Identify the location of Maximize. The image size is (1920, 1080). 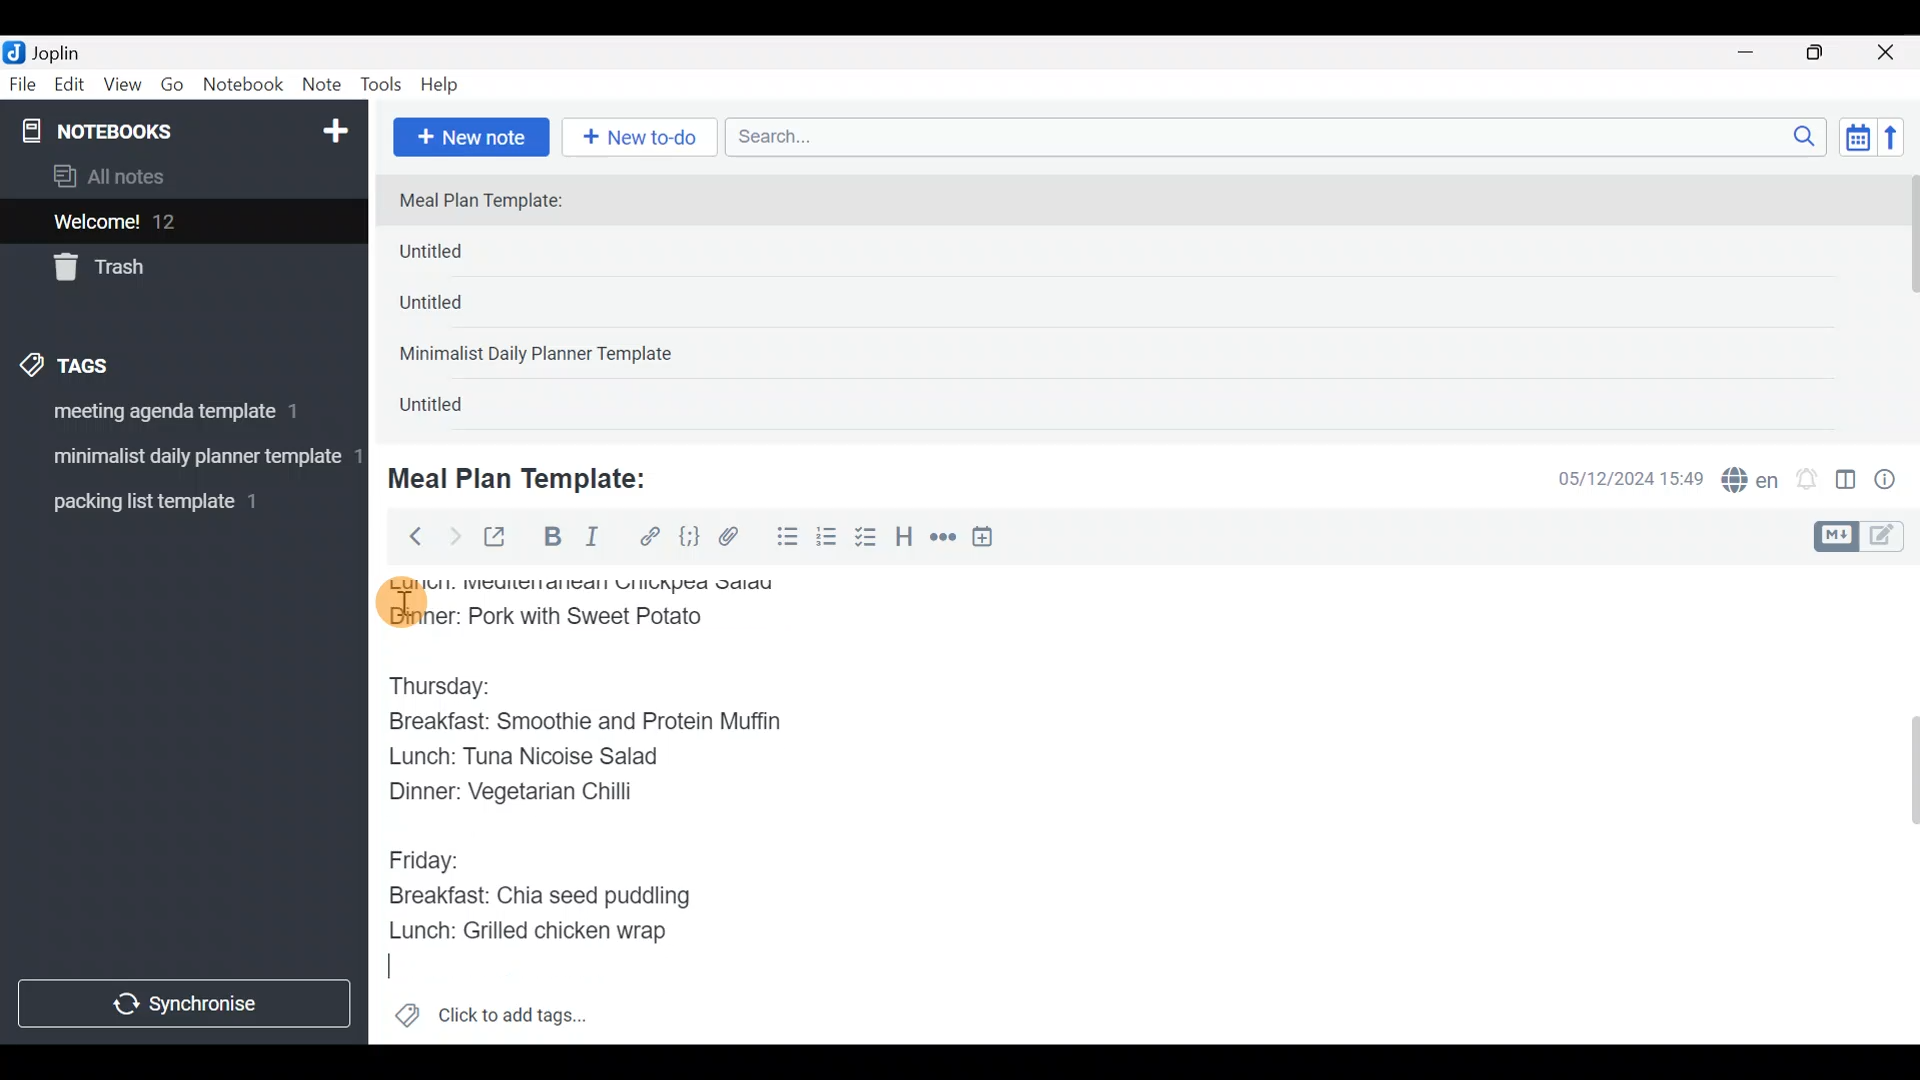
(1827, 53).